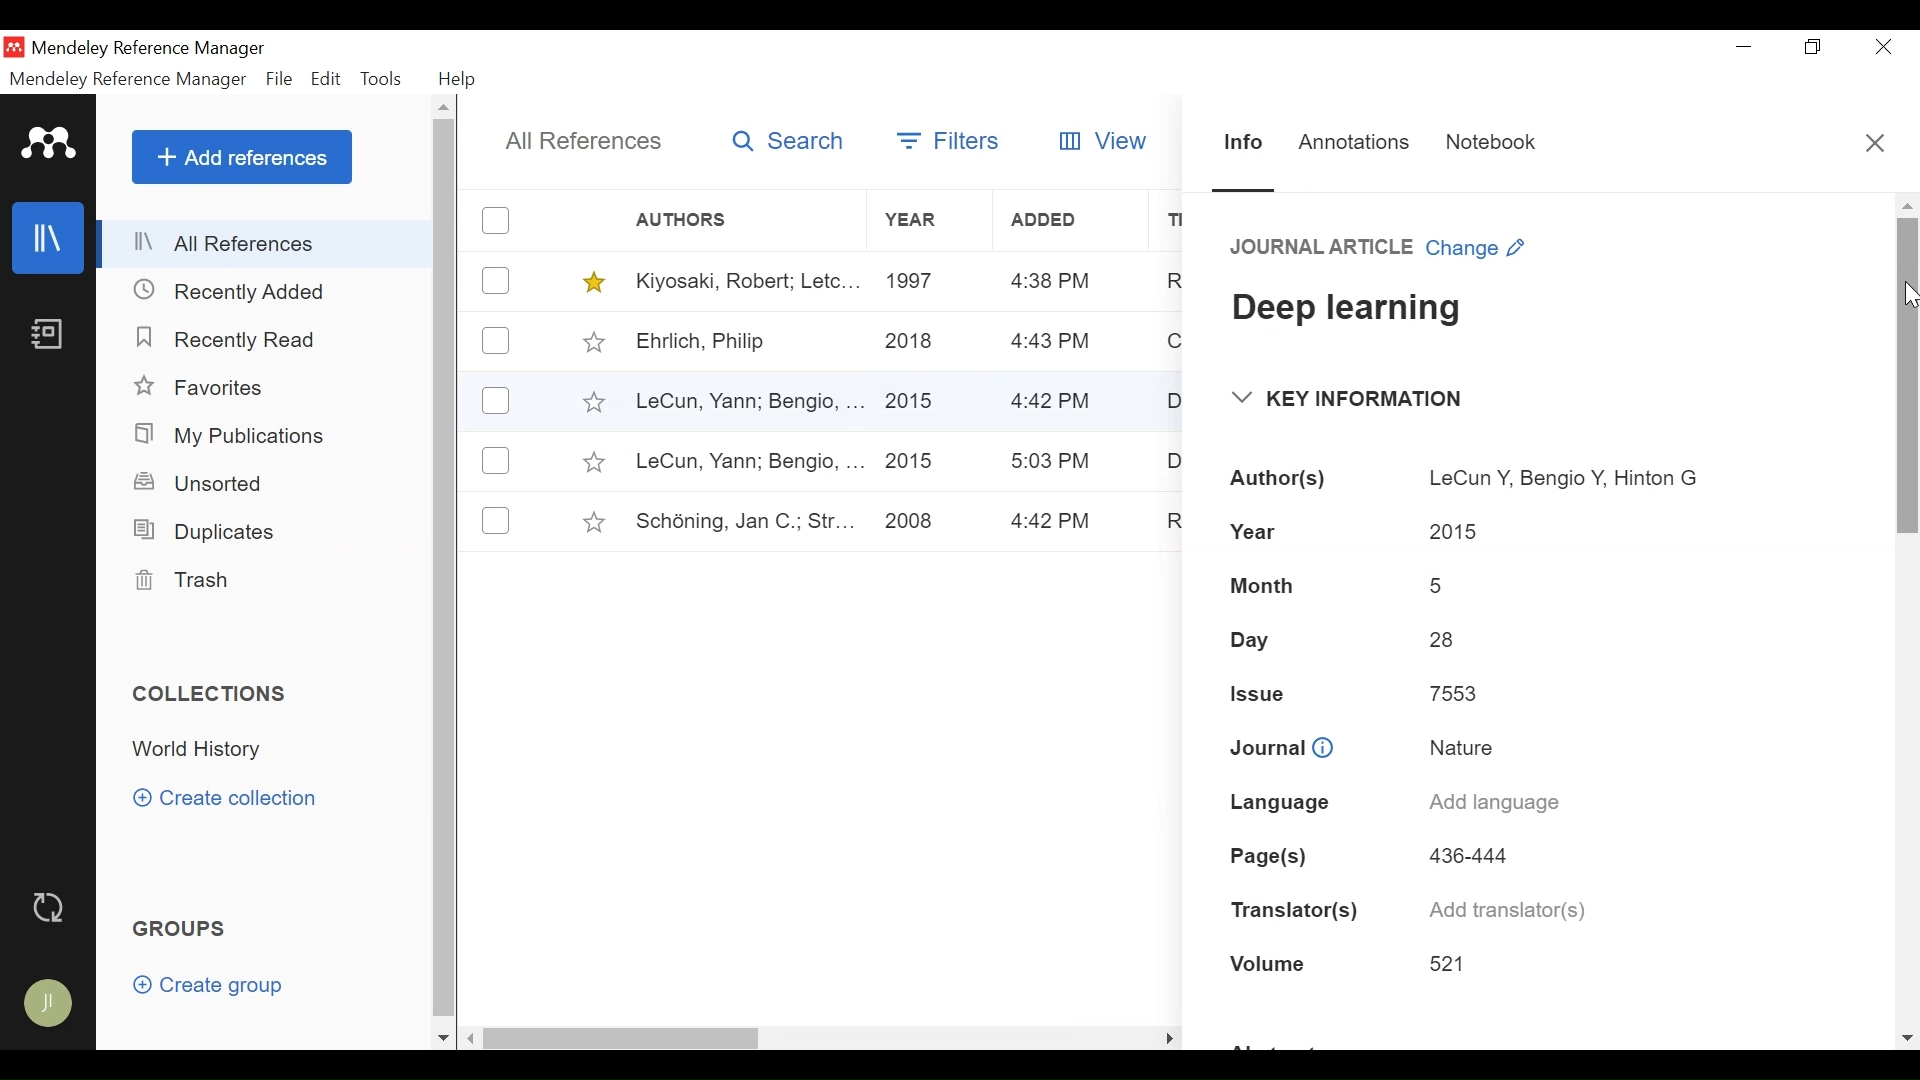 The width and height of the screenshot is (1920, 1080). Describe the element at coordinates (1244, 143) in the screenshot. I see `Information` at that location.